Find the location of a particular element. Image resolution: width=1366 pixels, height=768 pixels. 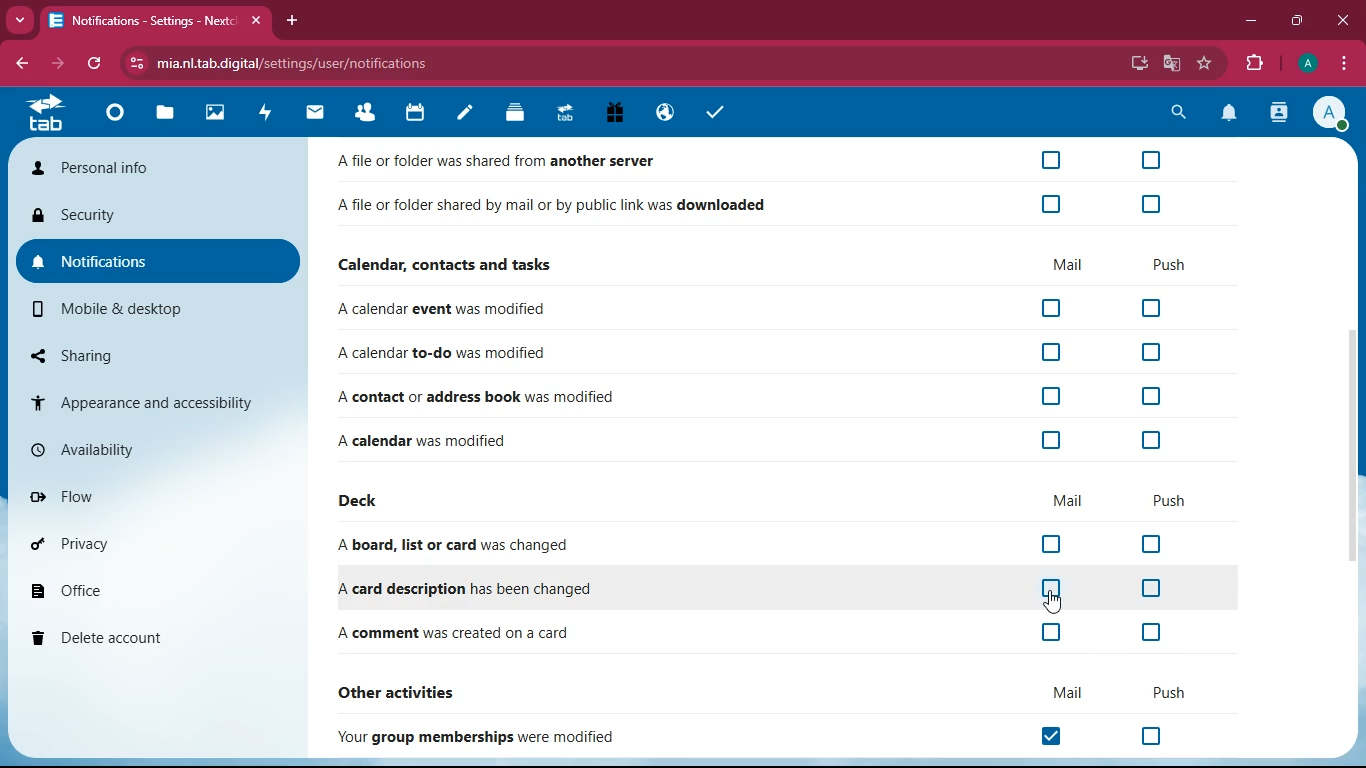

tab is located at coordinates (564, 112).